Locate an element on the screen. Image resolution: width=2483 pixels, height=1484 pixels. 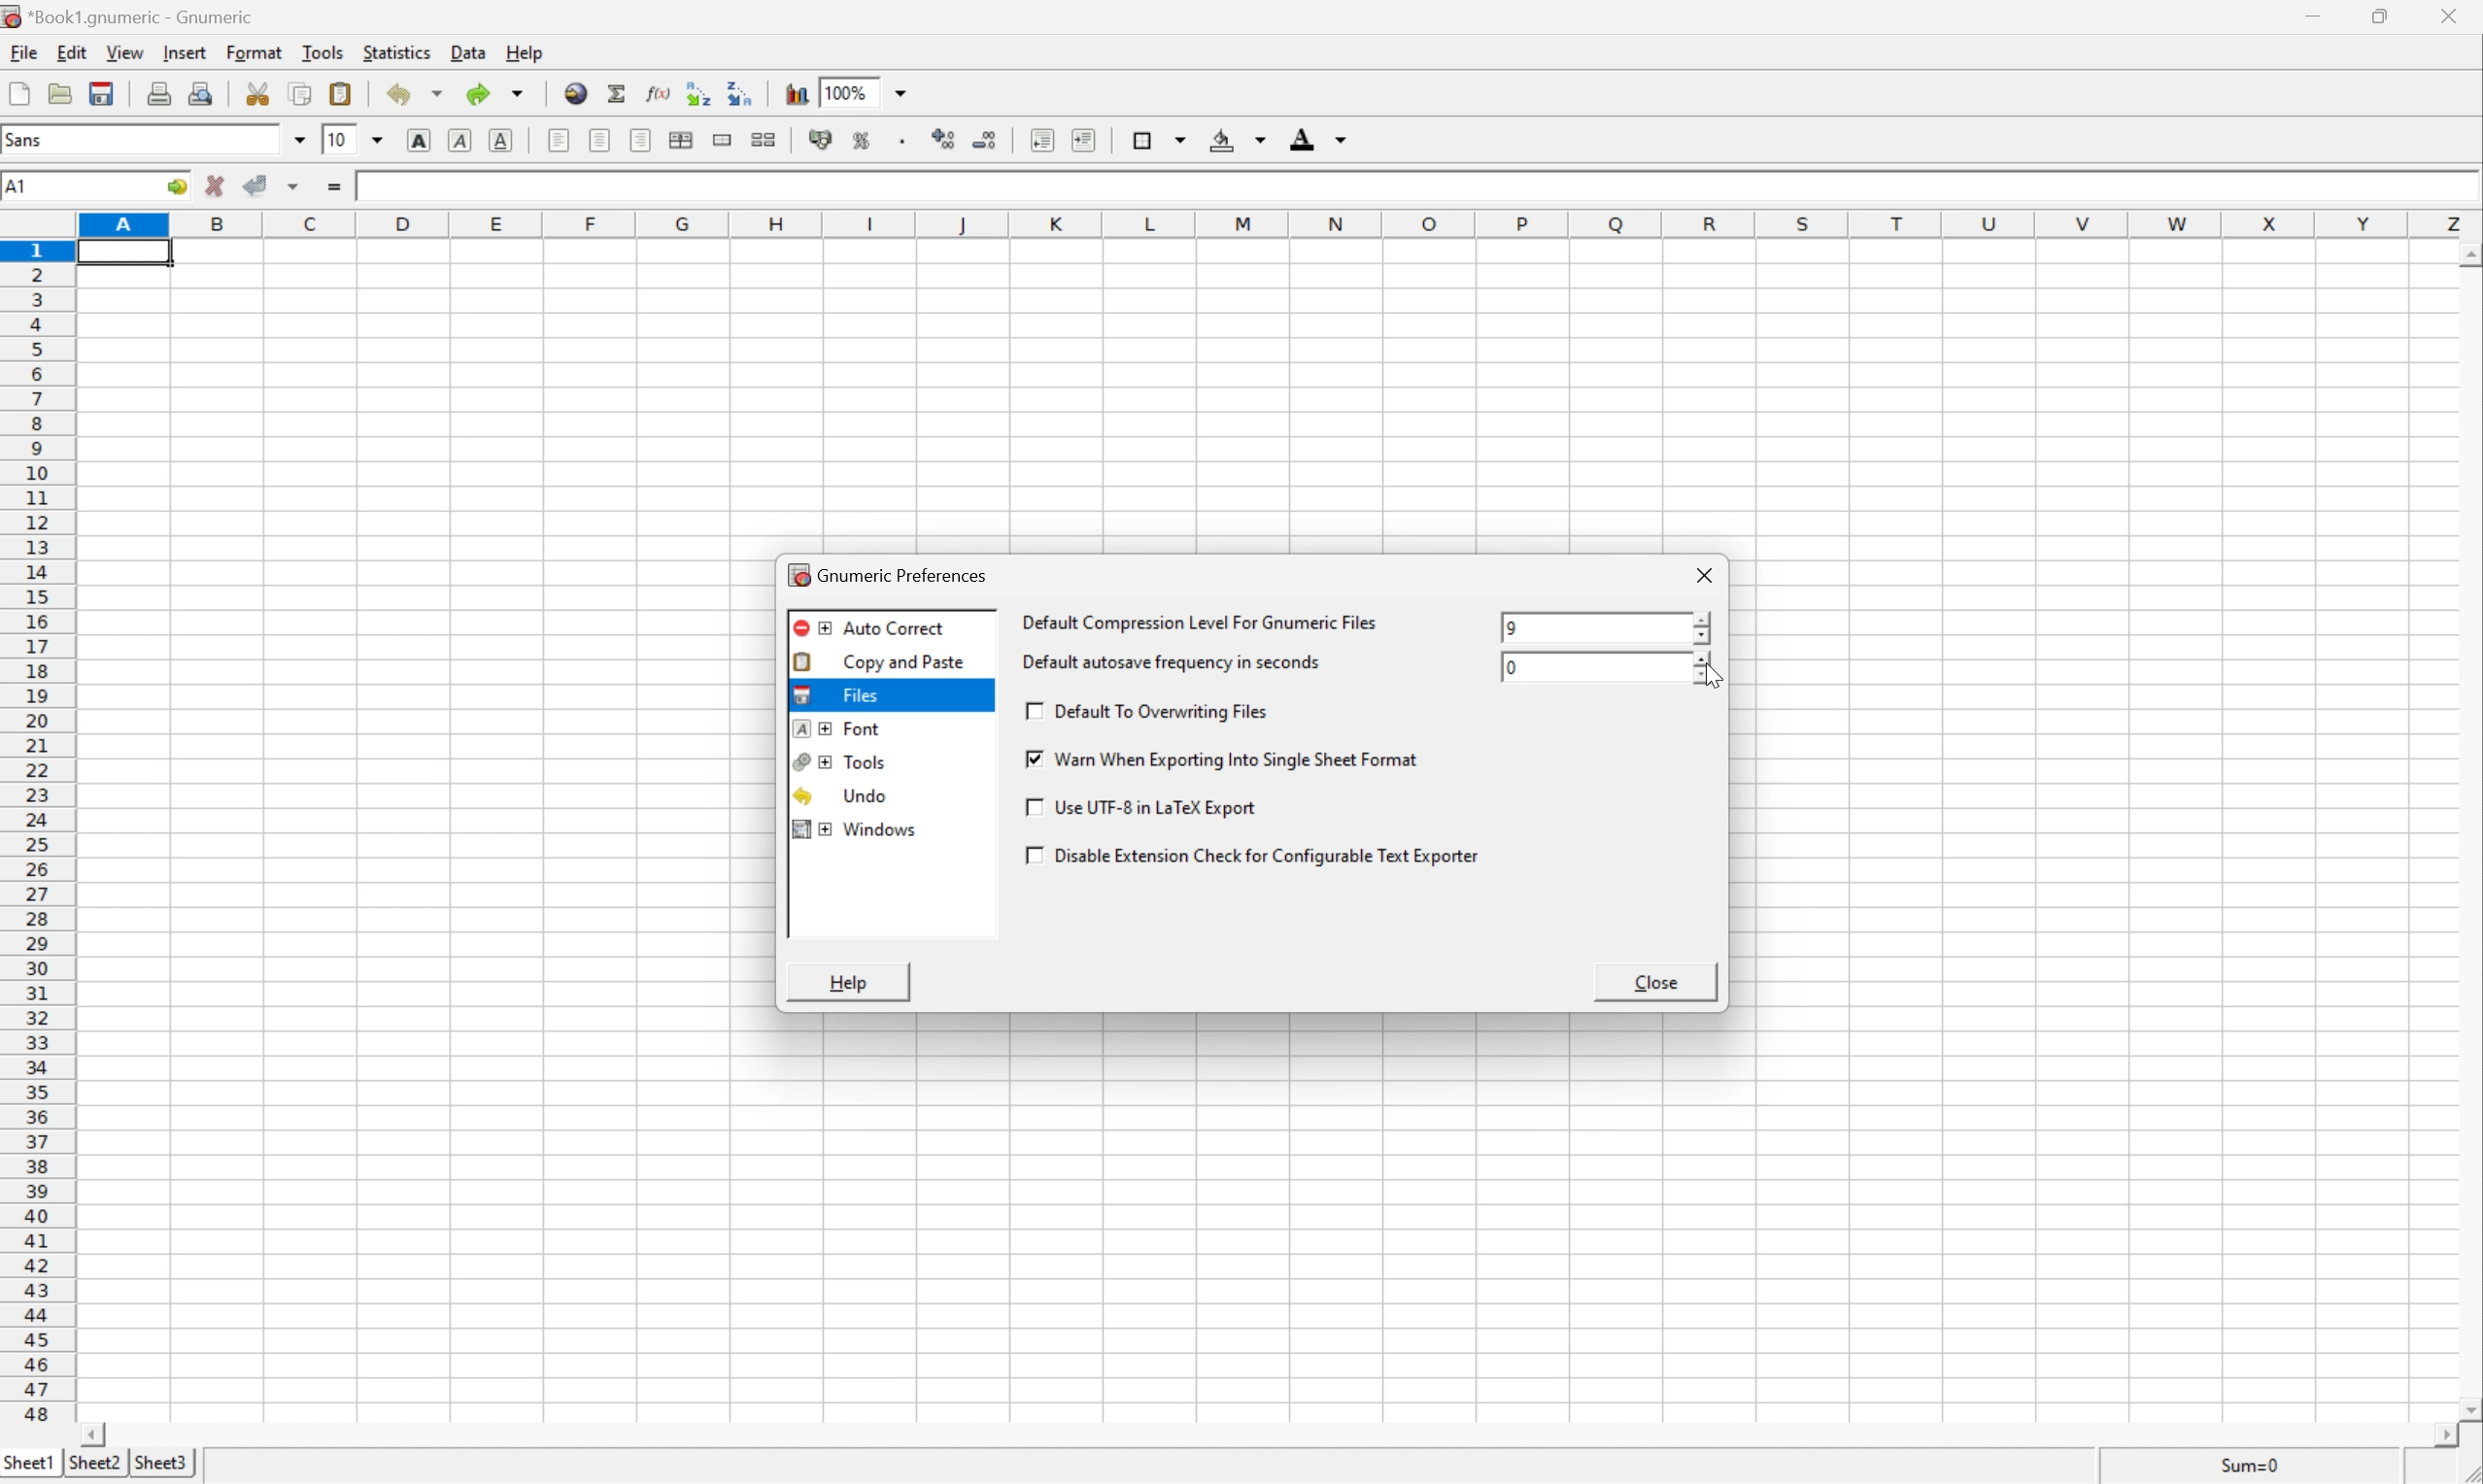
align left is located at coordinates (559, 140).